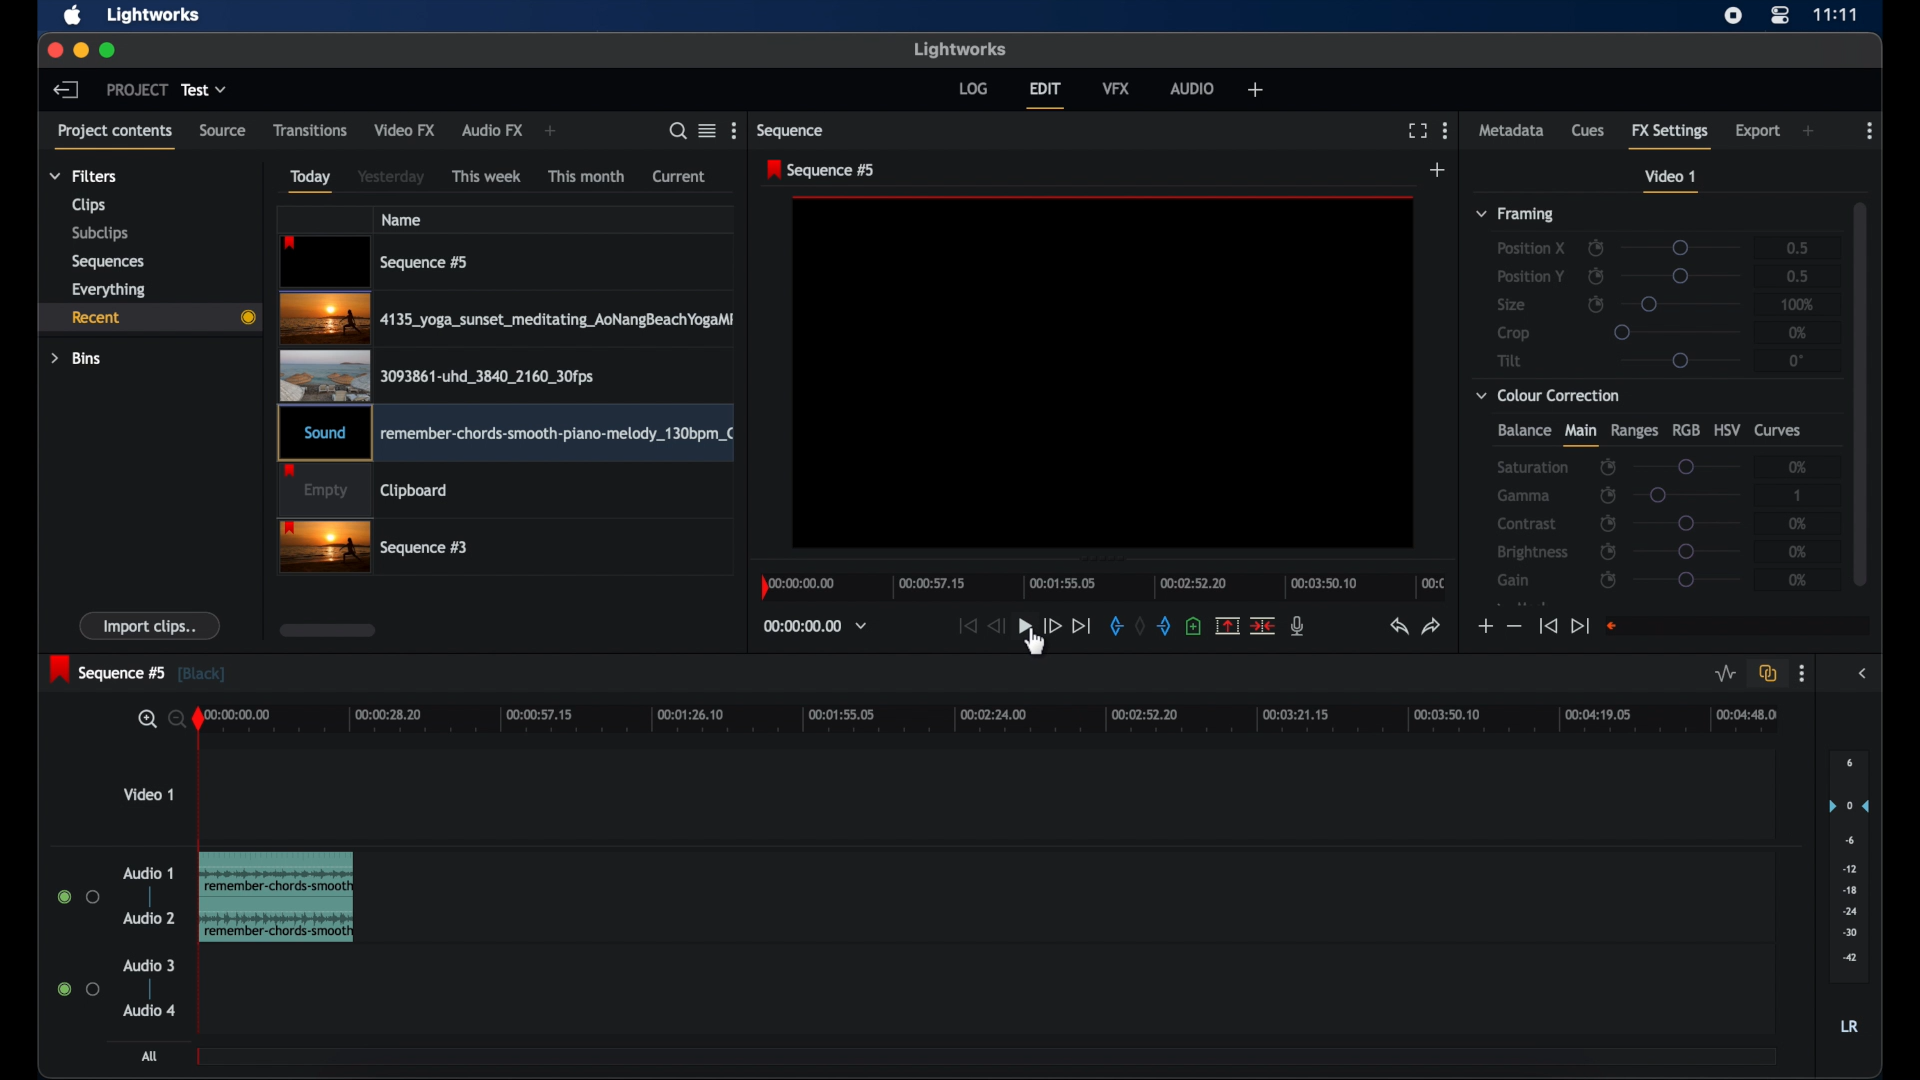 This screenshot has height=1080, width=1920. I want to click on minimize, so click(80, 52).